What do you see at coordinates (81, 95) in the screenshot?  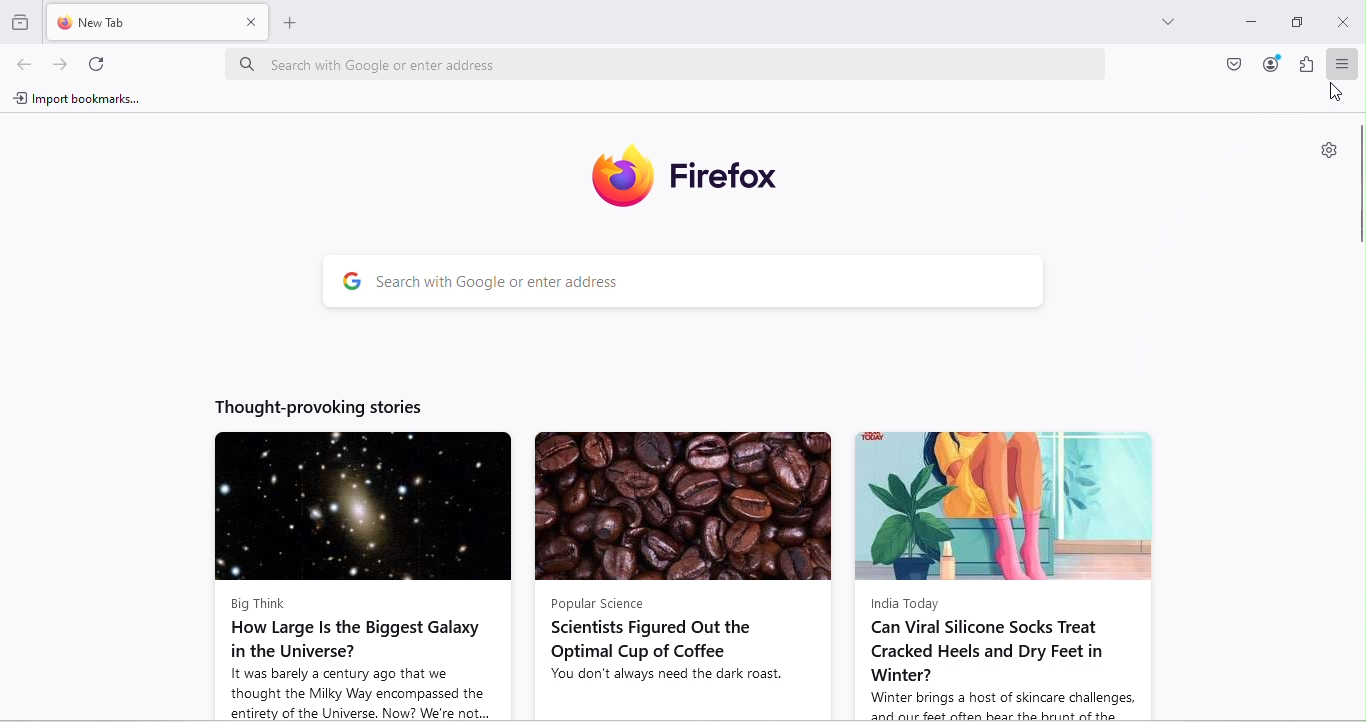 I see `Import bookmarks` at bounding box center [81, 95].